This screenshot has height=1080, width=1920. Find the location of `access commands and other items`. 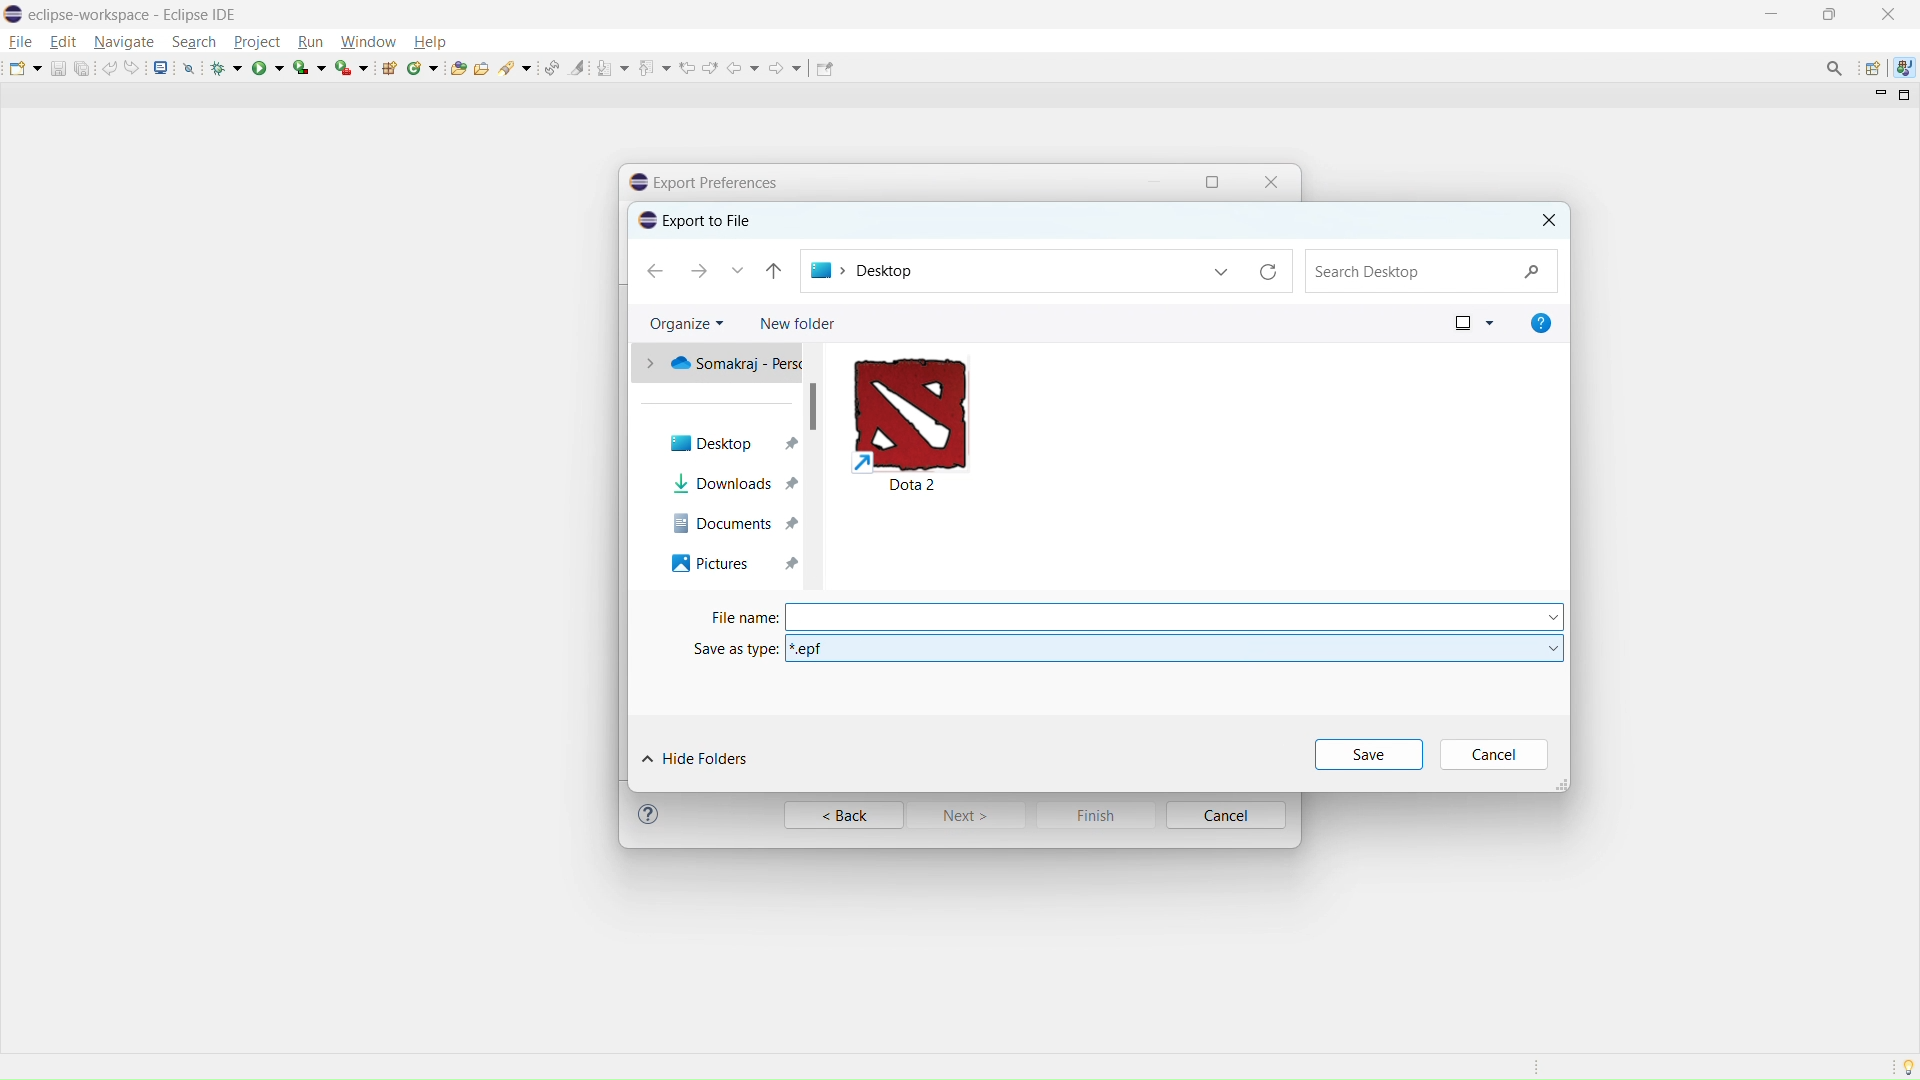

access commands and other items is located at coordinates (1835, 67).